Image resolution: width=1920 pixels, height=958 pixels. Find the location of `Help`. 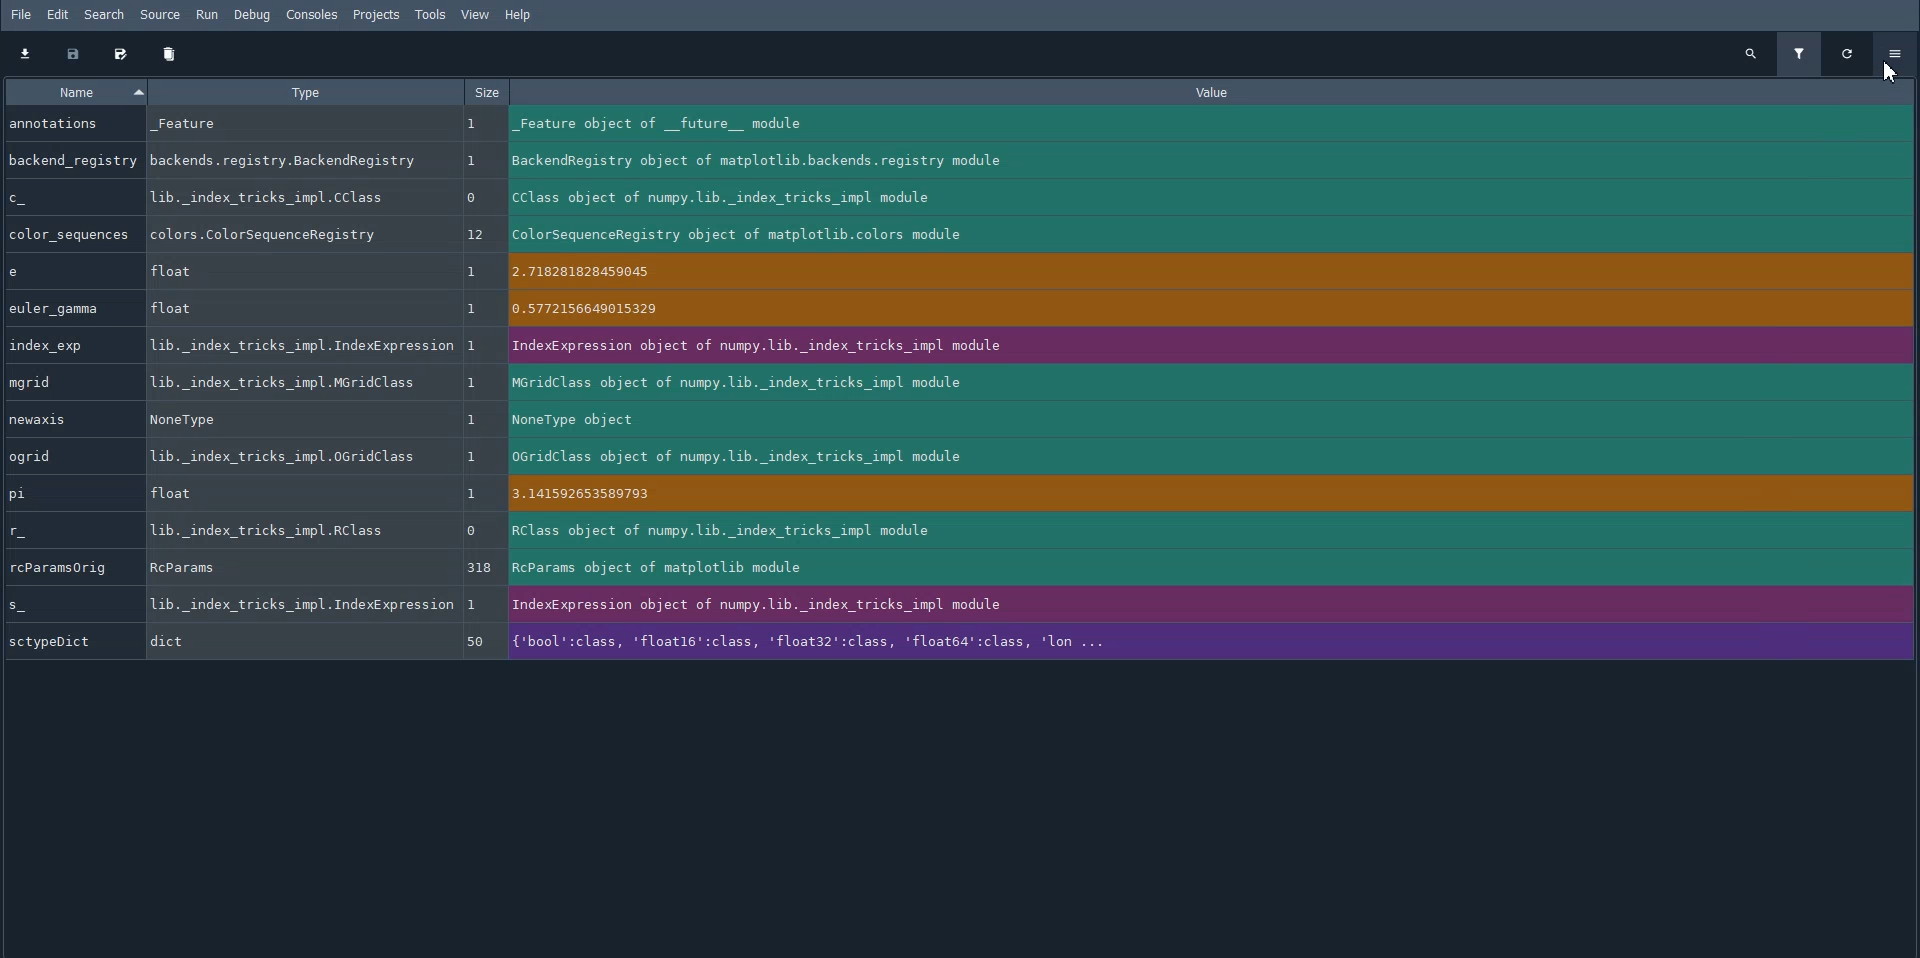

Help is located at coordinates (521, 16).